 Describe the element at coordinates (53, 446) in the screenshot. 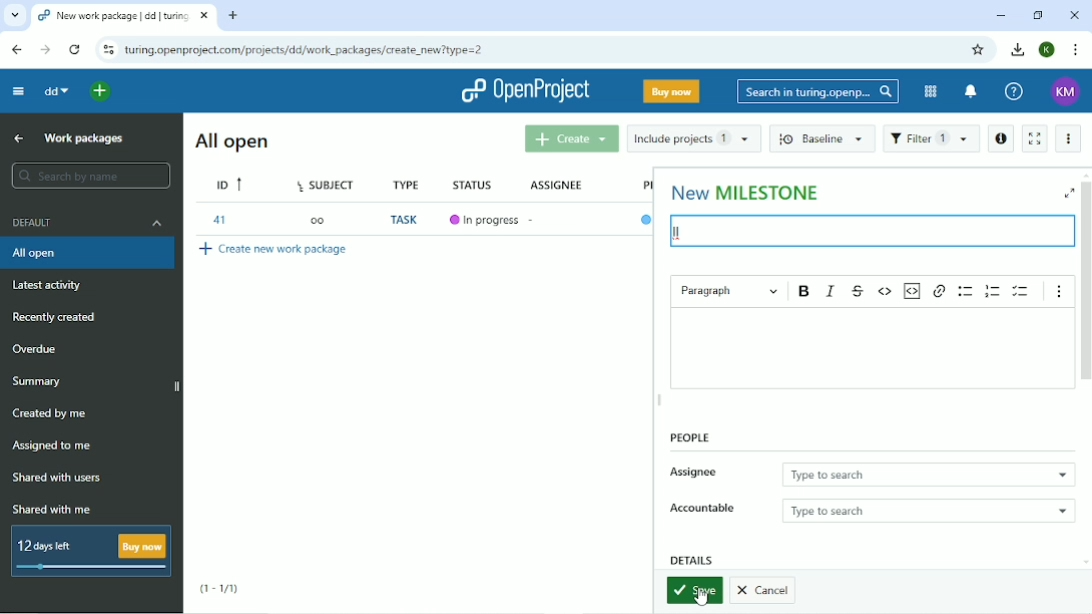

I see `Assigned to me` at that location.